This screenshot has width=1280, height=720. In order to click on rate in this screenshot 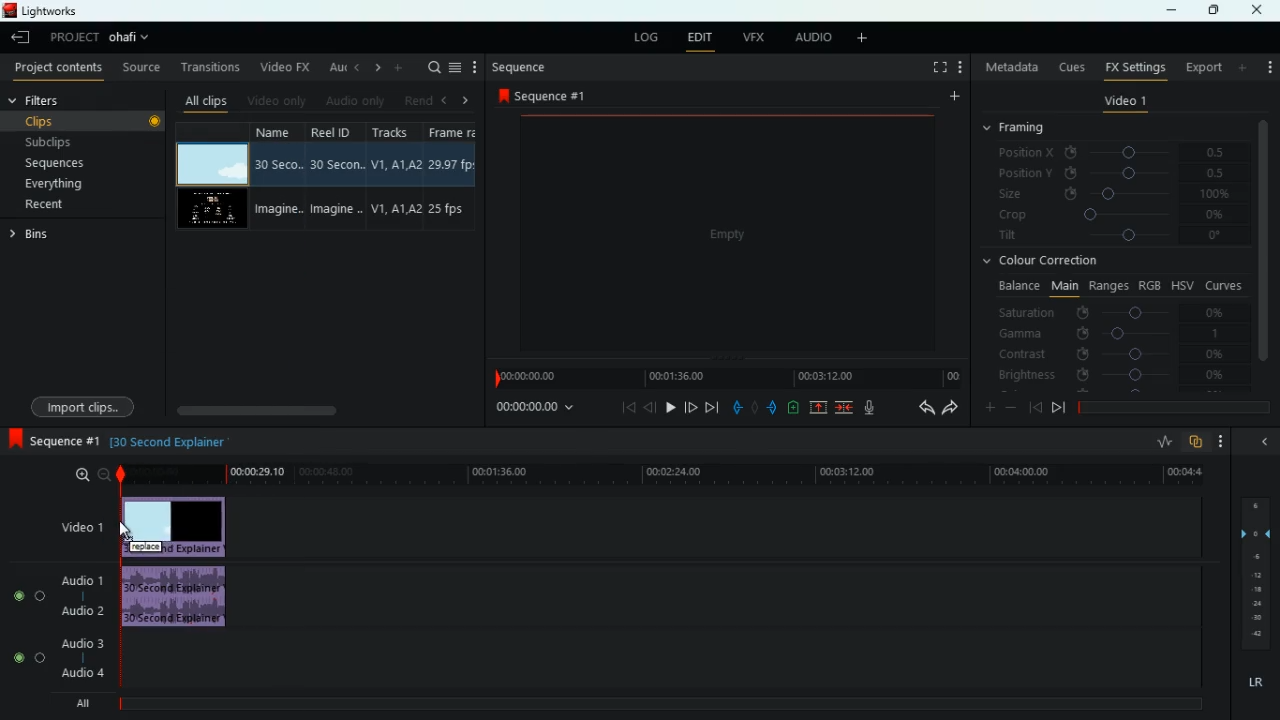, I will do `click(1159, 442)`.